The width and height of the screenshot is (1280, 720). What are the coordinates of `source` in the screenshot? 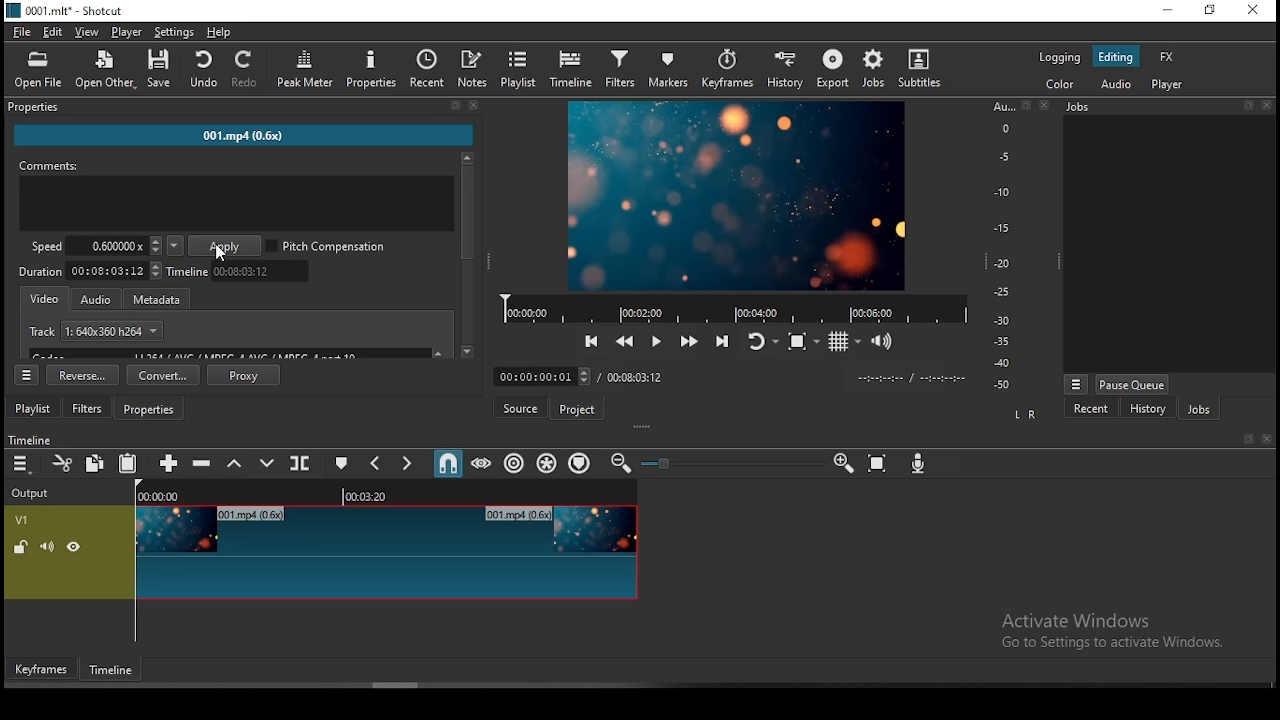 It's located at (523, 407).